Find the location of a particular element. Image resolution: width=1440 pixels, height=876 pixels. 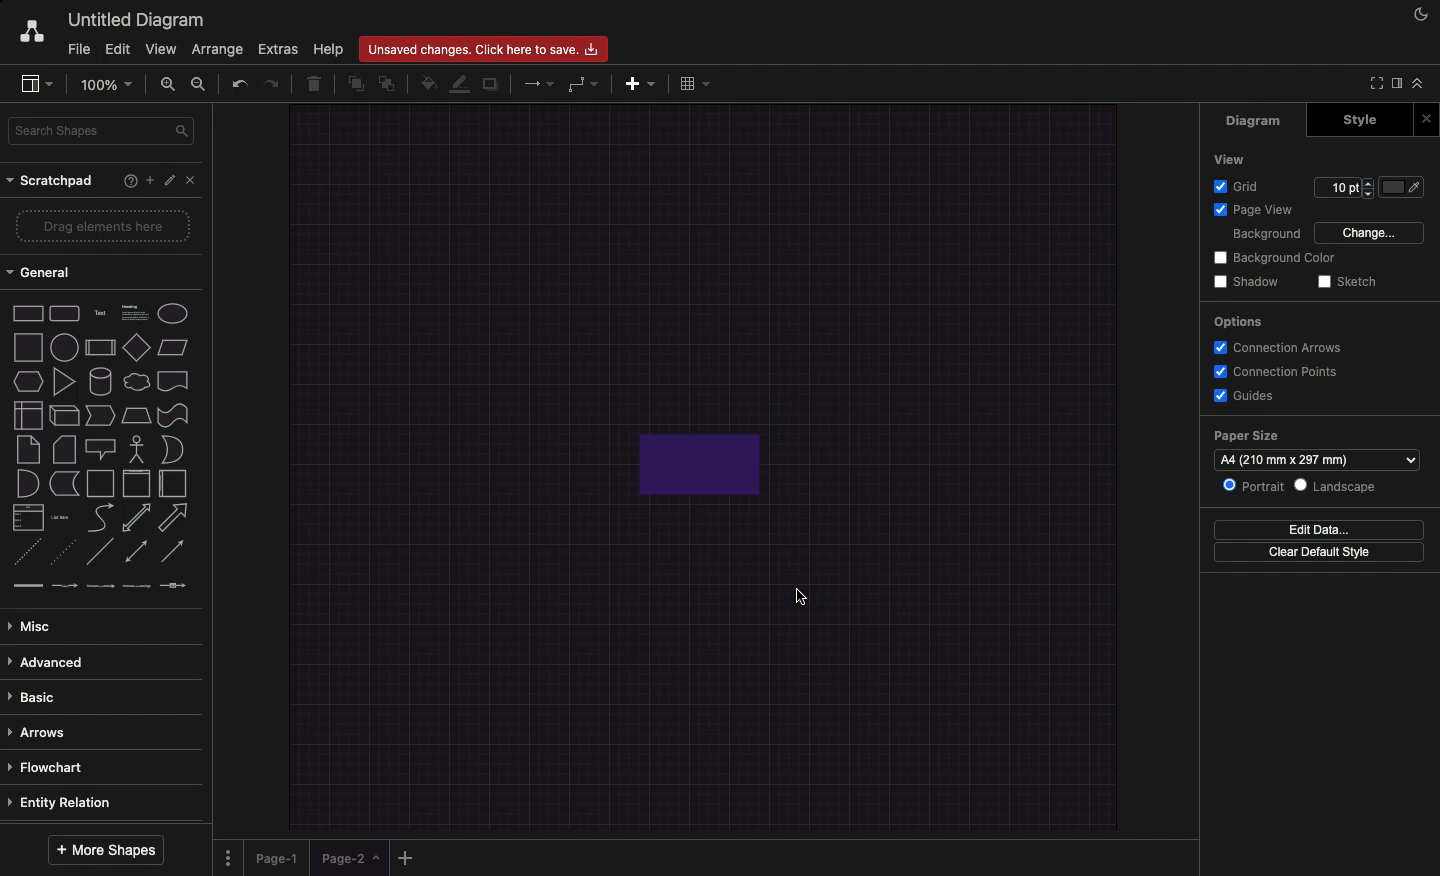

View is located at coordinates (163, 48).